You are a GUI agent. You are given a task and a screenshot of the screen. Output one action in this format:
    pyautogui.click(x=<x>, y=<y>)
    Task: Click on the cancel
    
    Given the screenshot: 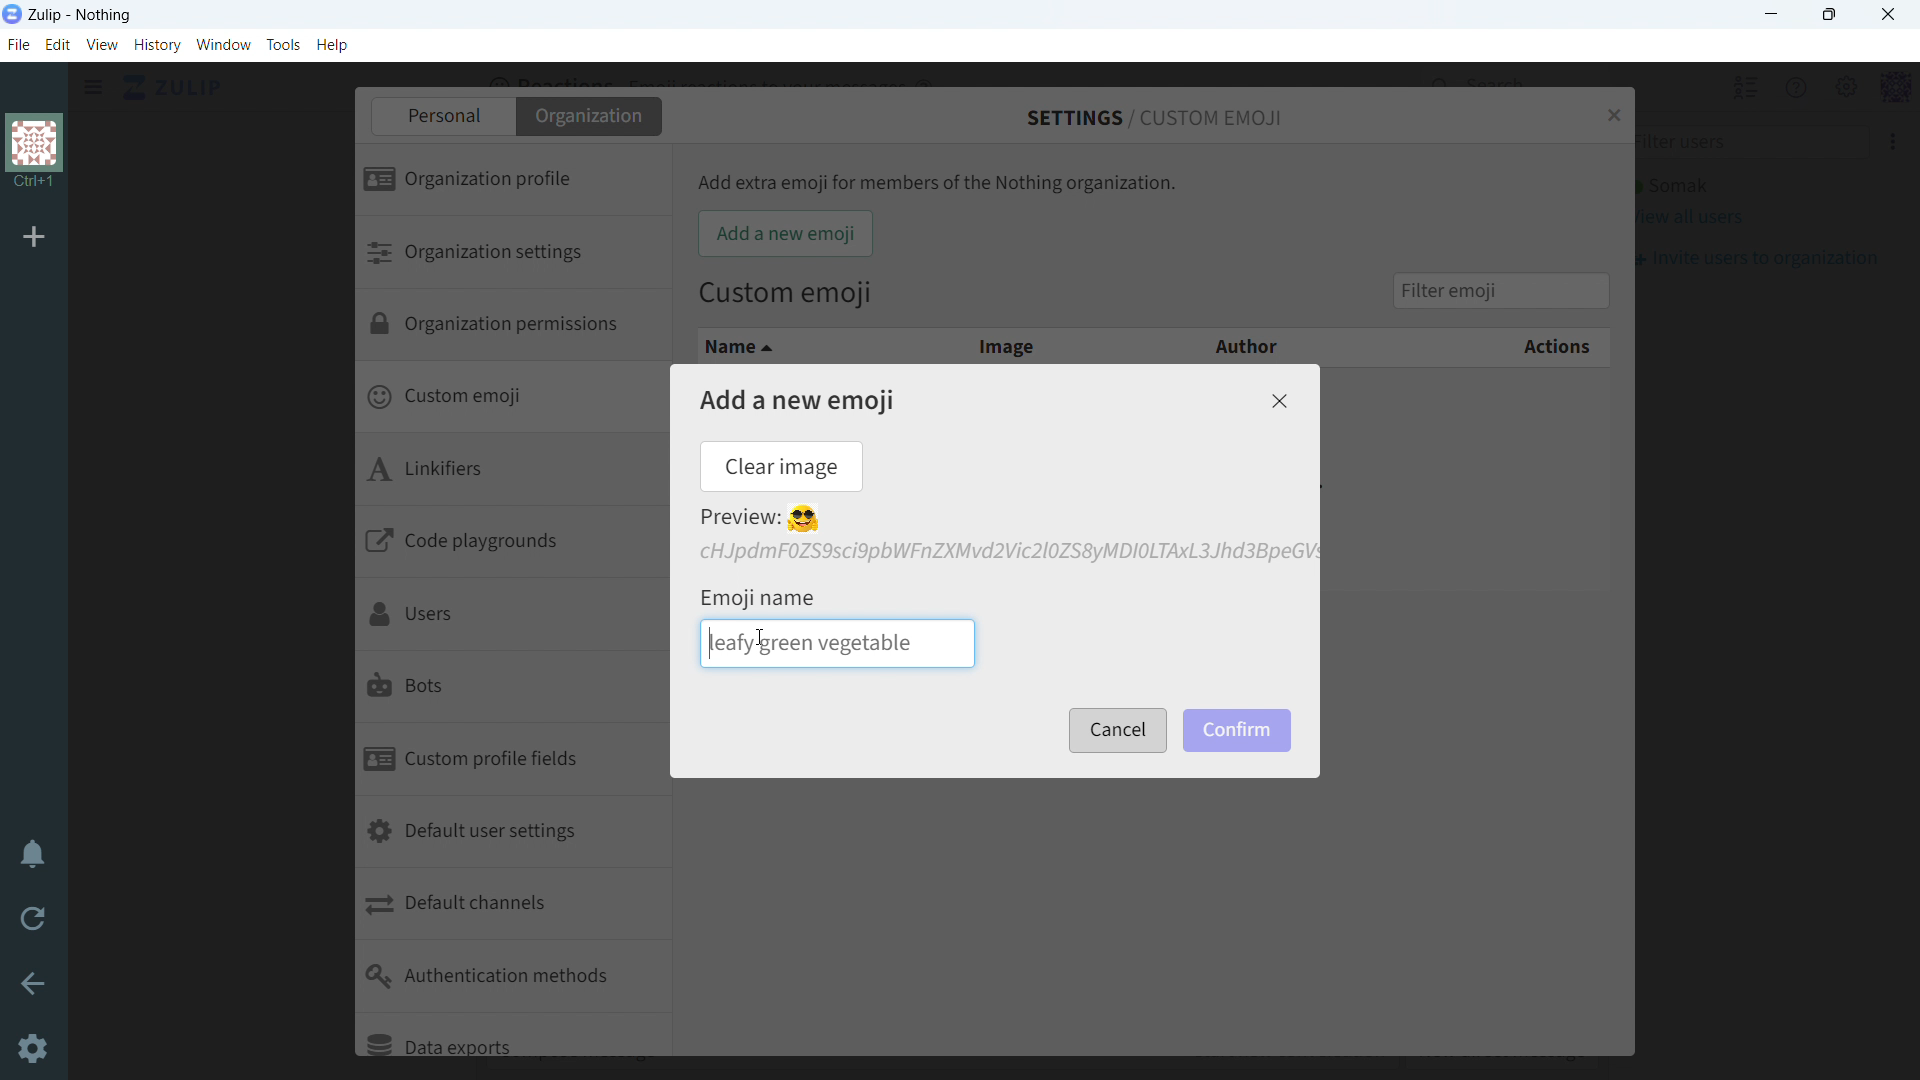 What is the action you would take?
    pyautogui.click(x=1115, y=731)
    